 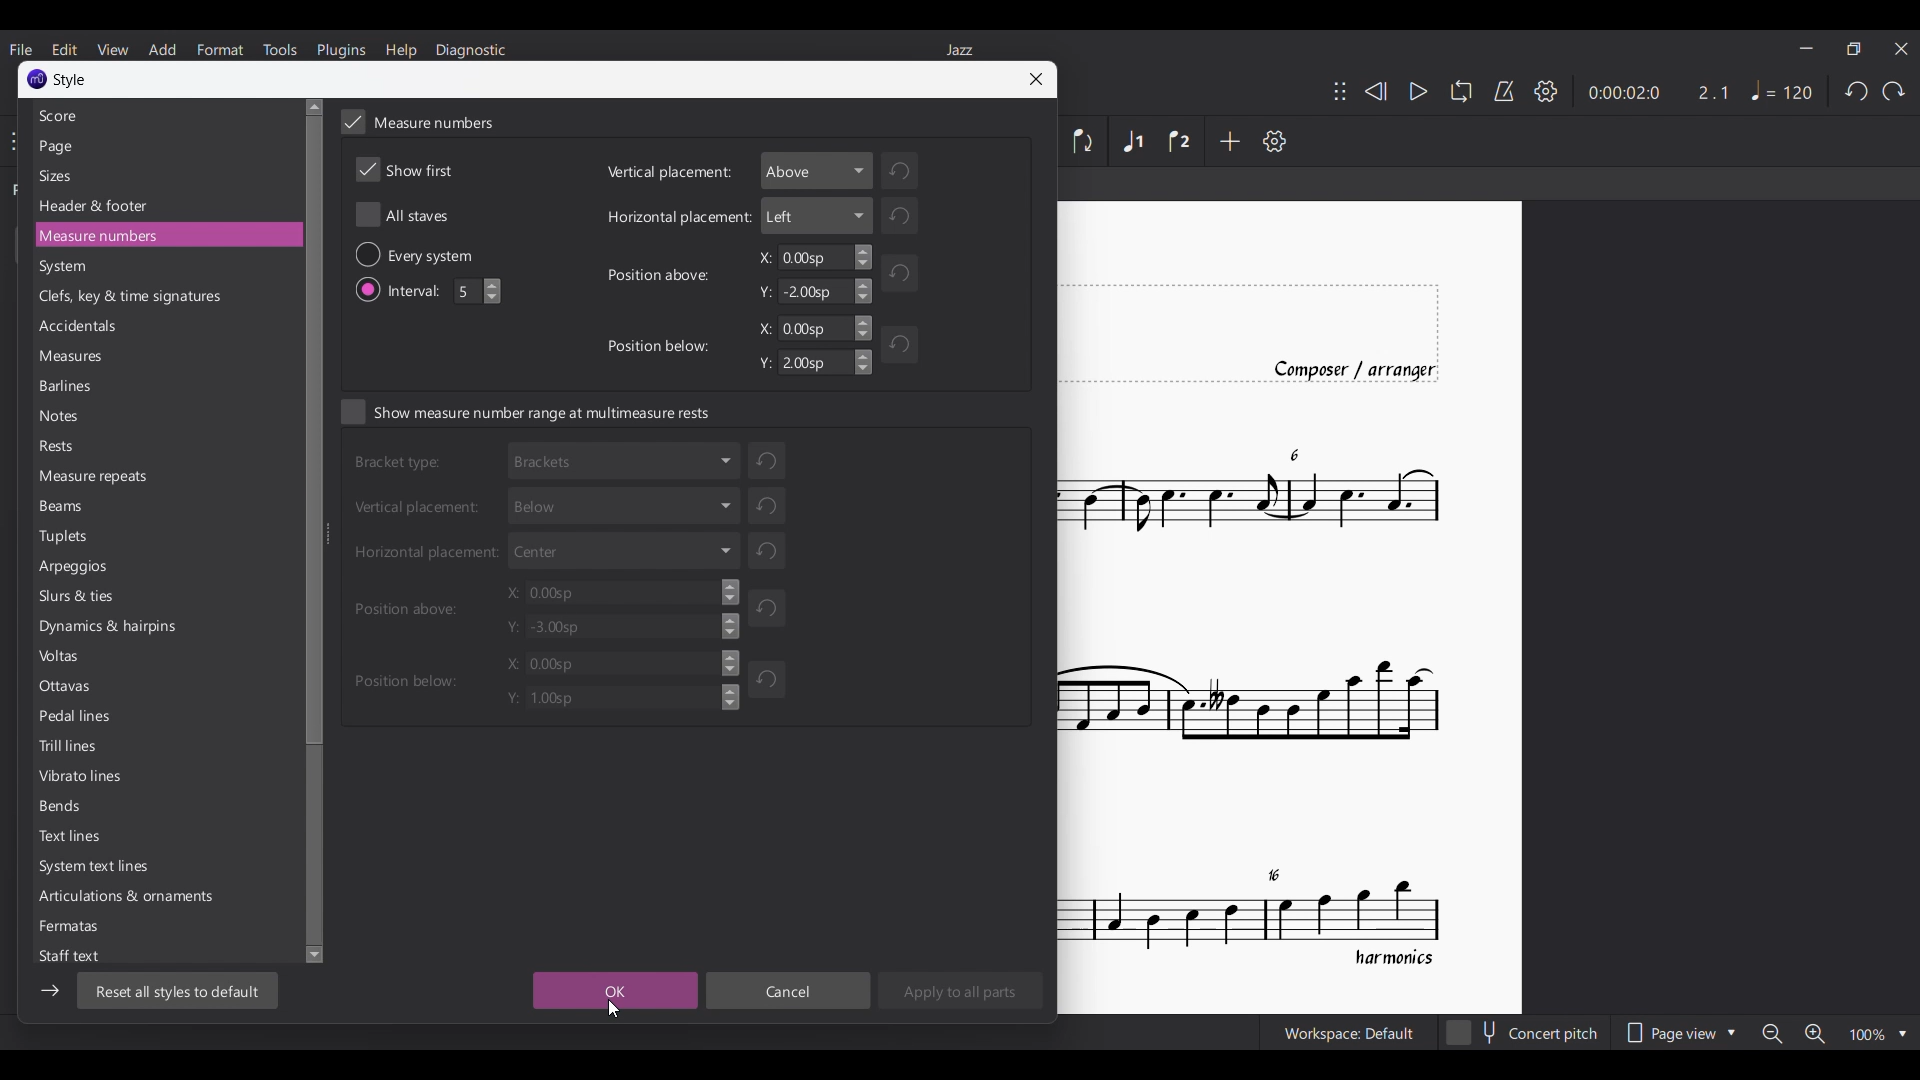 What do you see at coordinates (626, 548) in the screenshot?
I see `Center` at bounding box center [626, 548].